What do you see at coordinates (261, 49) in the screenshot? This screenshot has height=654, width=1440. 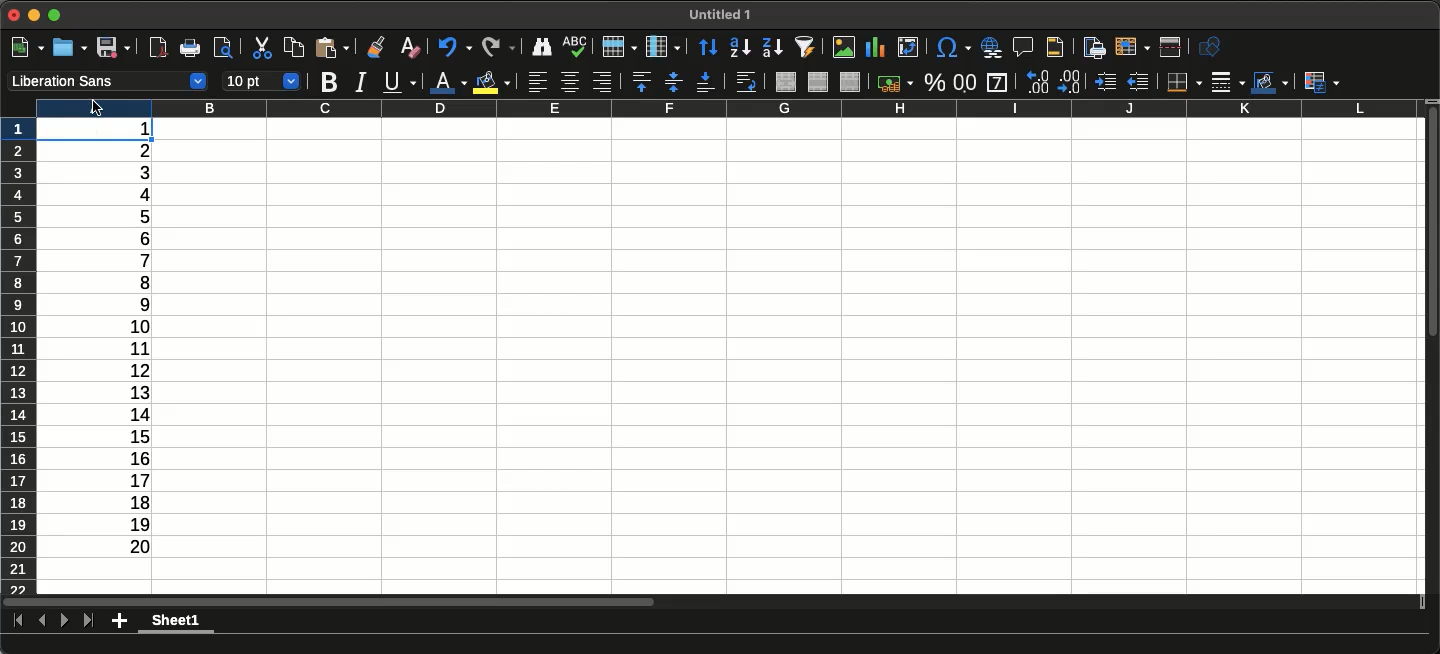 I see `Cut` at bounding box center [261, 49].